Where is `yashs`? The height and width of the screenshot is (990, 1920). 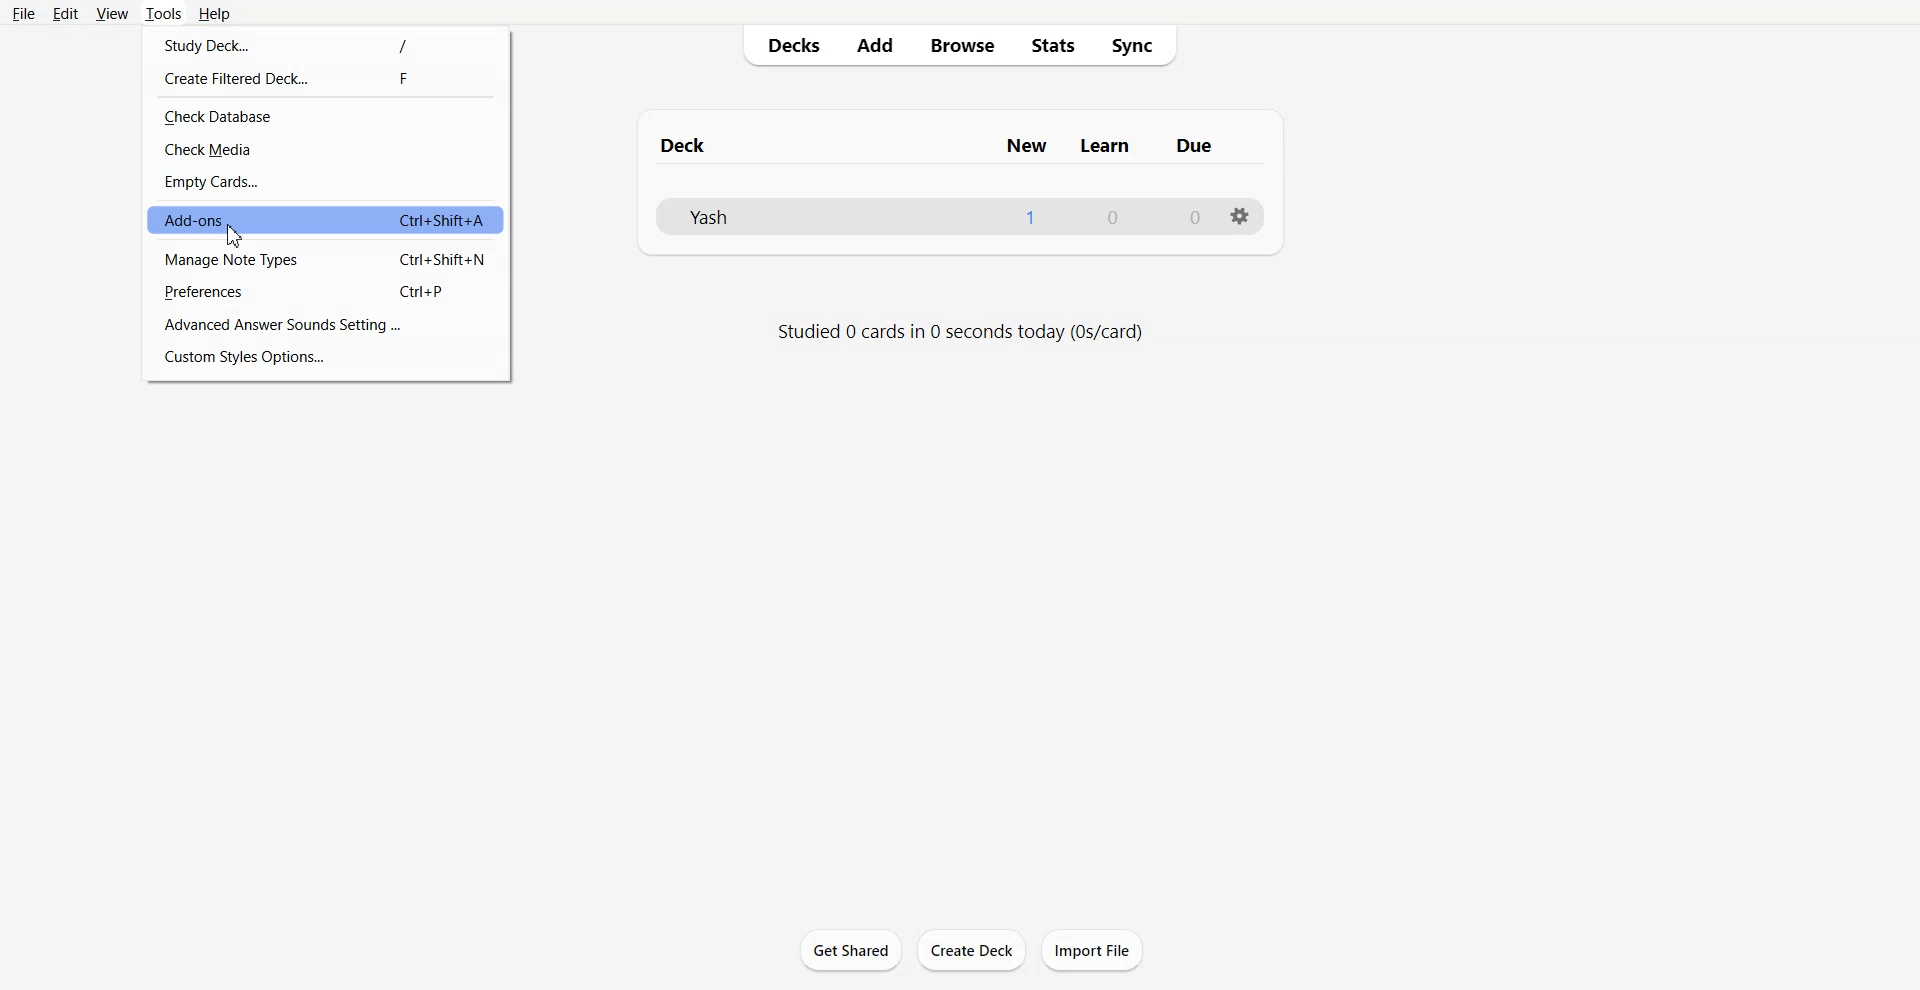 yashs is located at coordinates (733, 214).